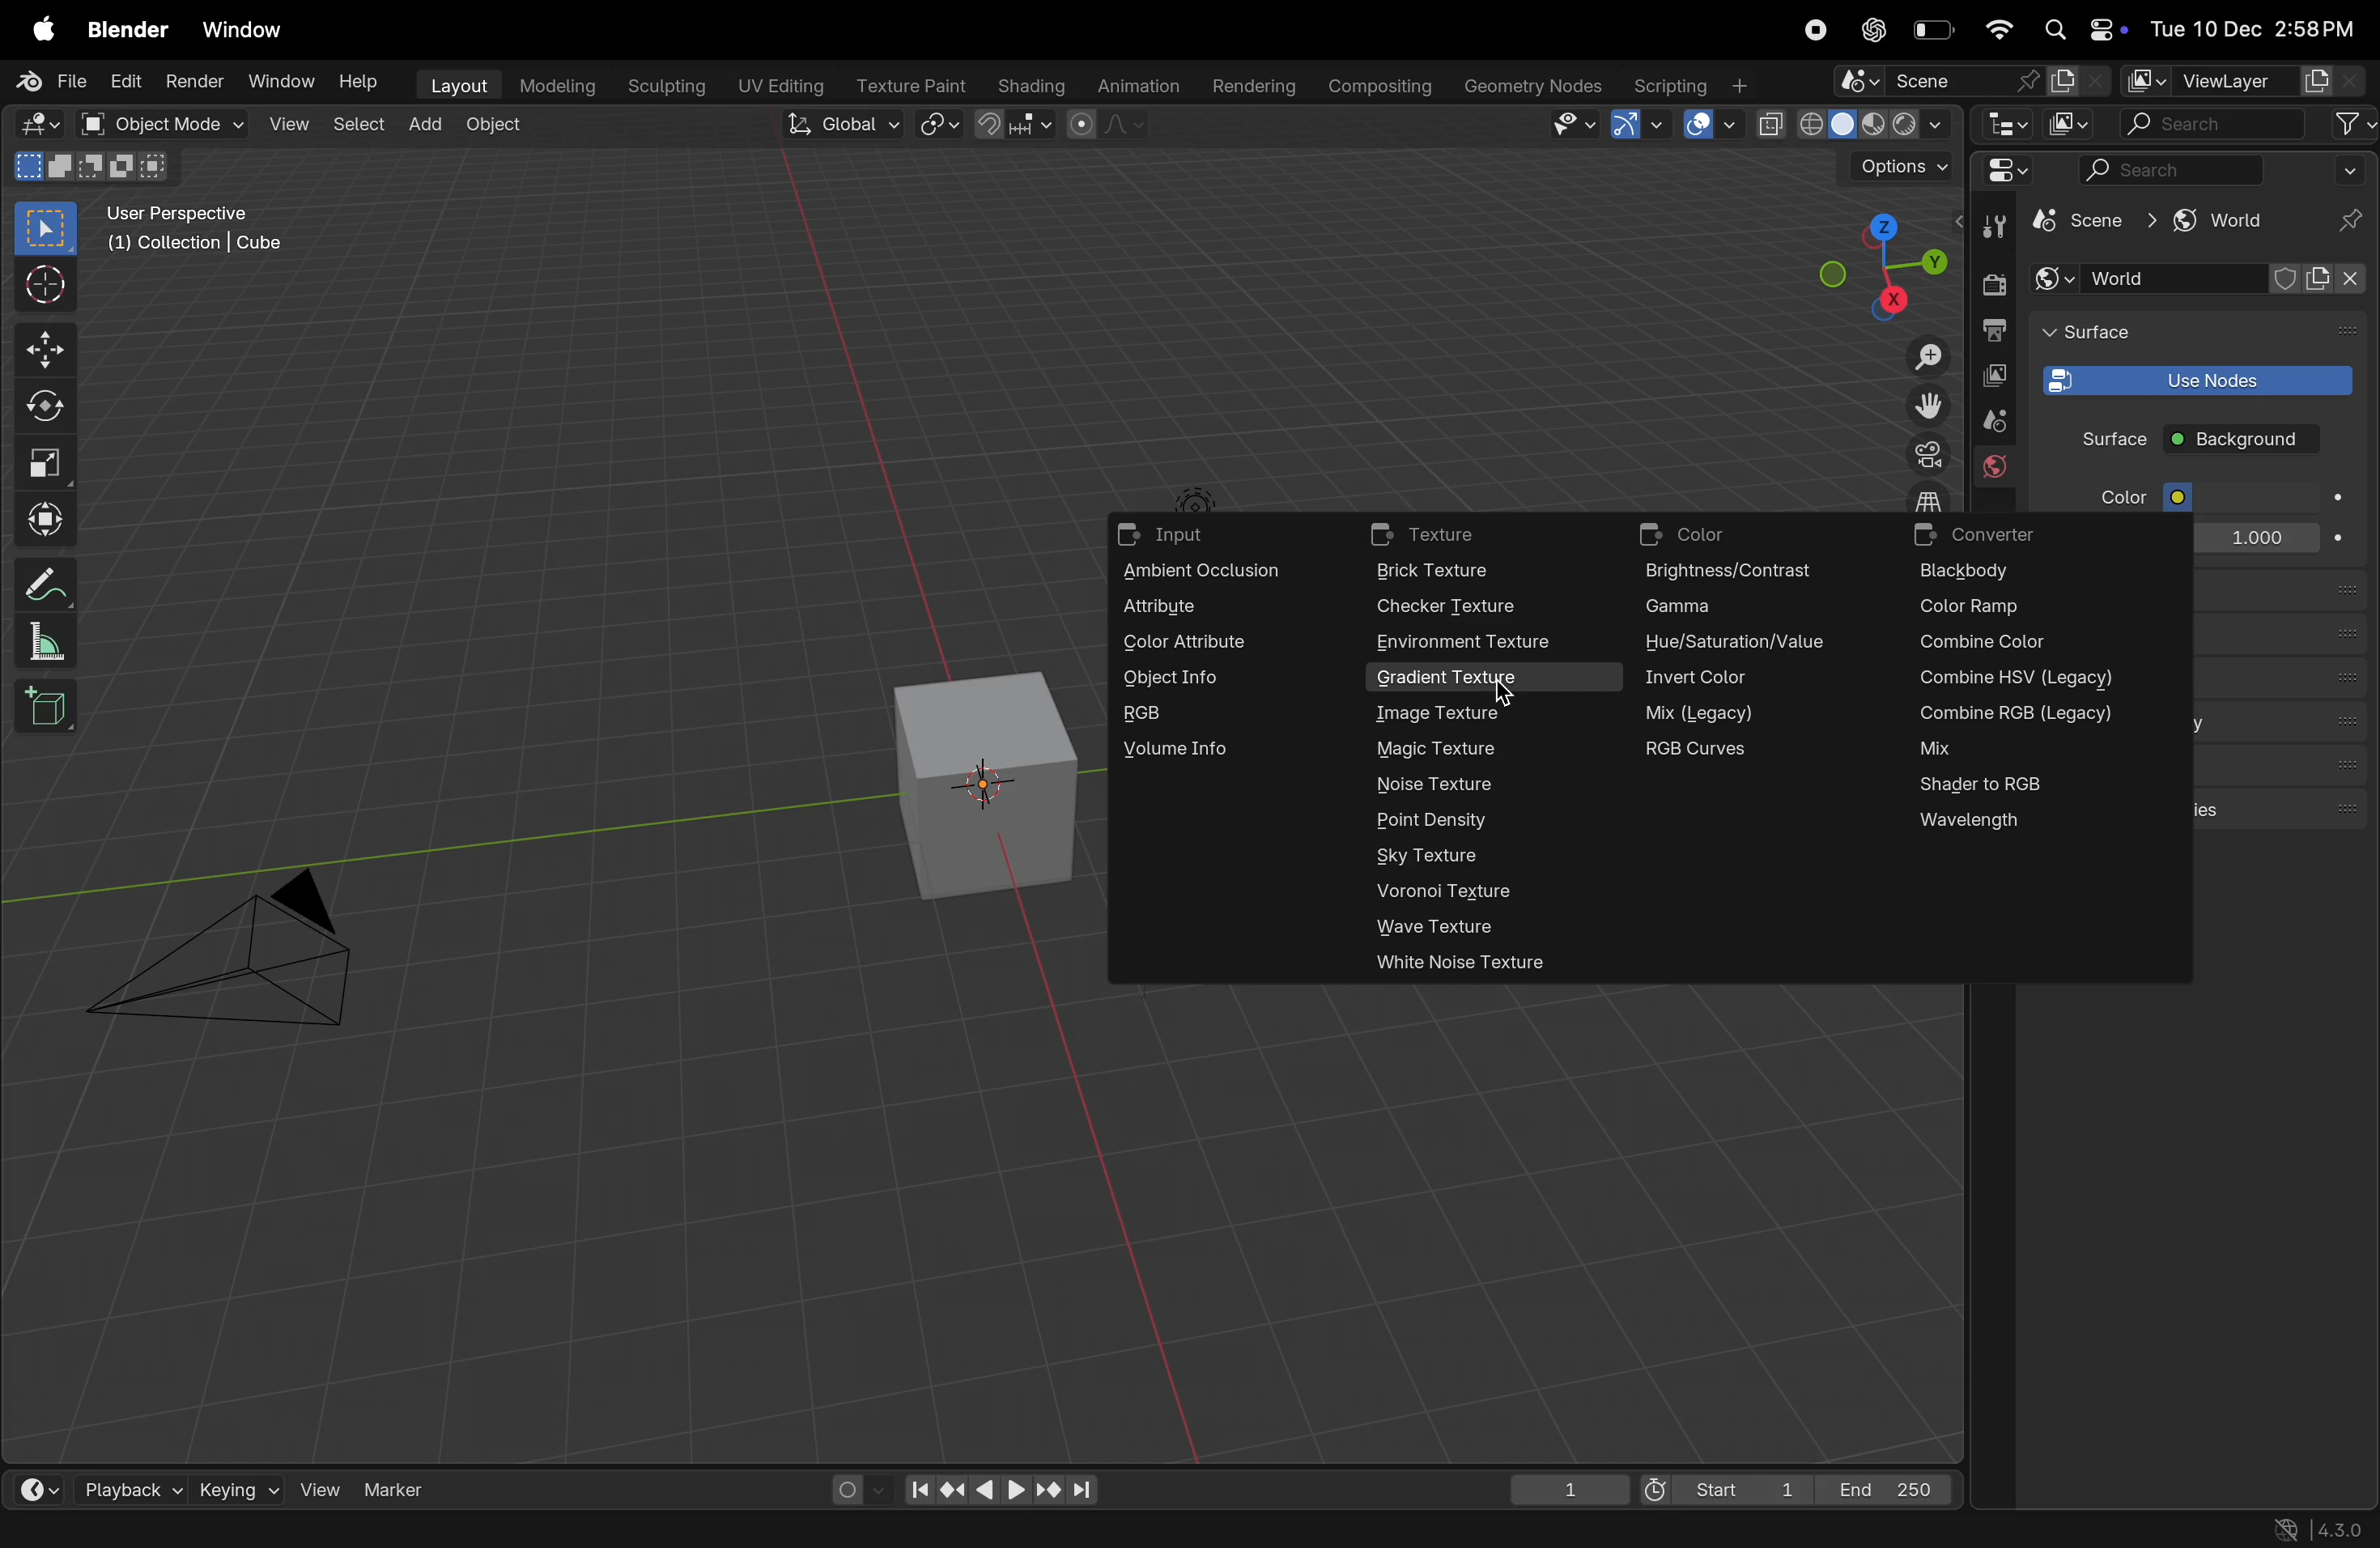 The width and height of the screenshot is (2380, 1548). I want to click on RgB, so click(1202, 715).